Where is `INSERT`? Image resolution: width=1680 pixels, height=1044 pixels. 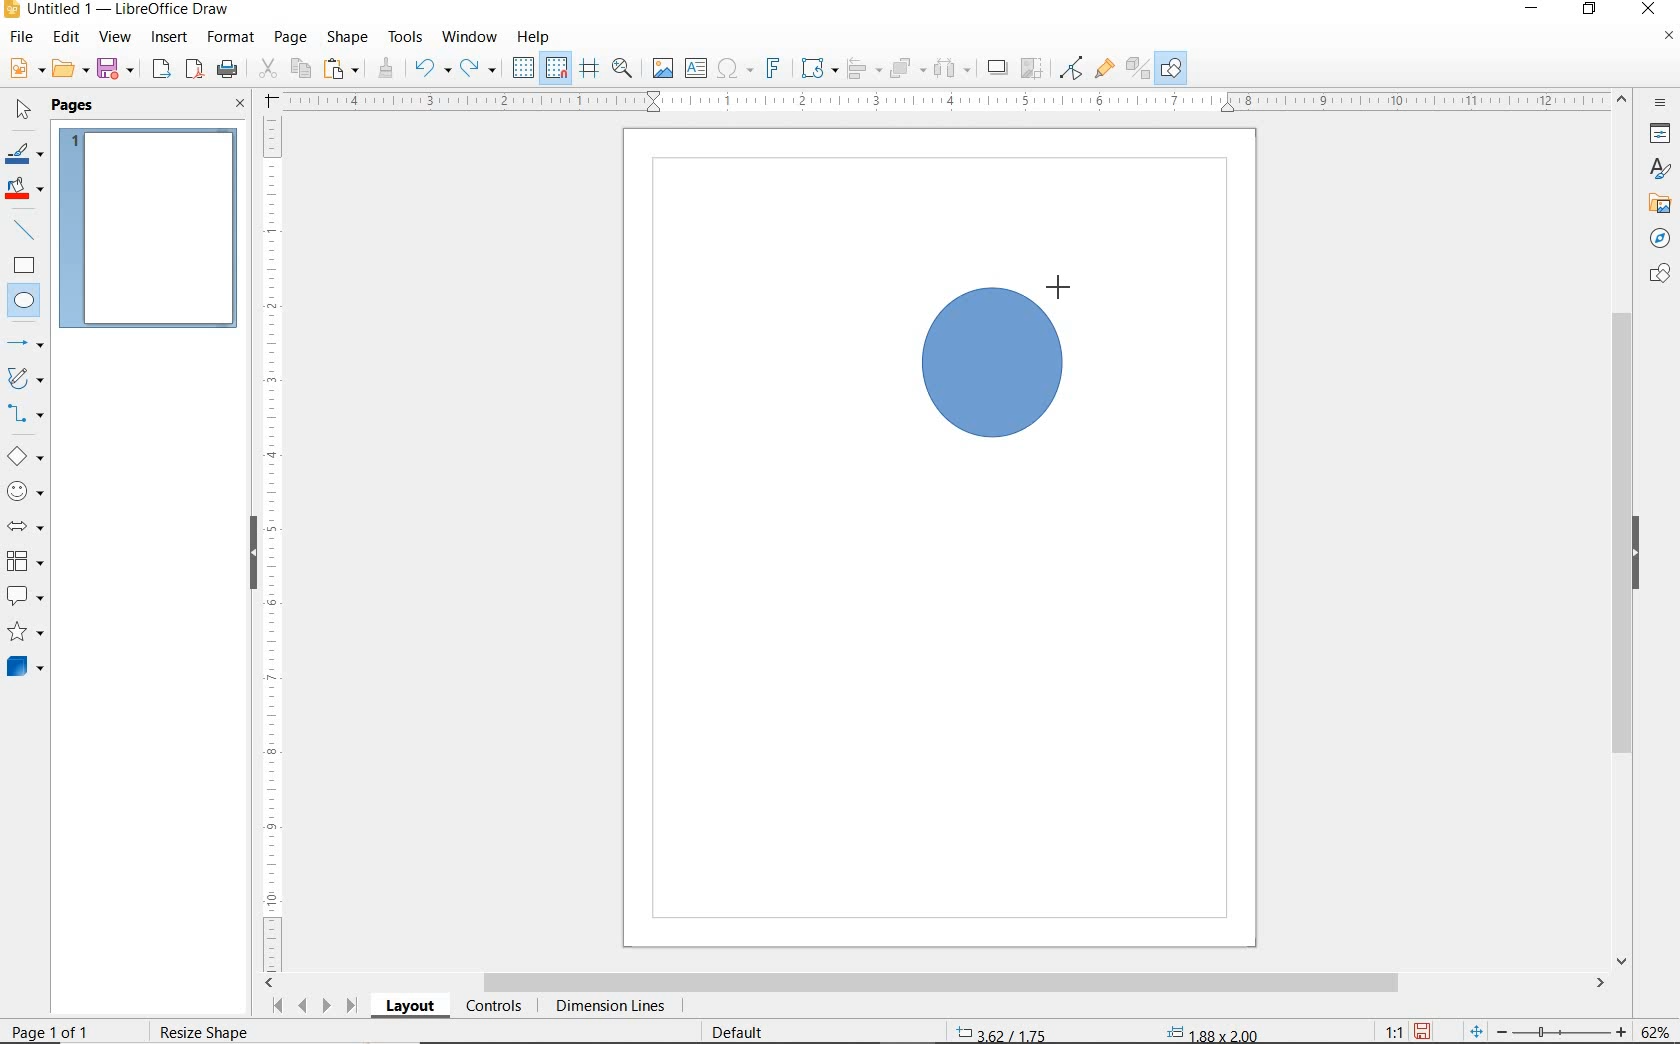 INSERT is located at coordinates (172, 39).